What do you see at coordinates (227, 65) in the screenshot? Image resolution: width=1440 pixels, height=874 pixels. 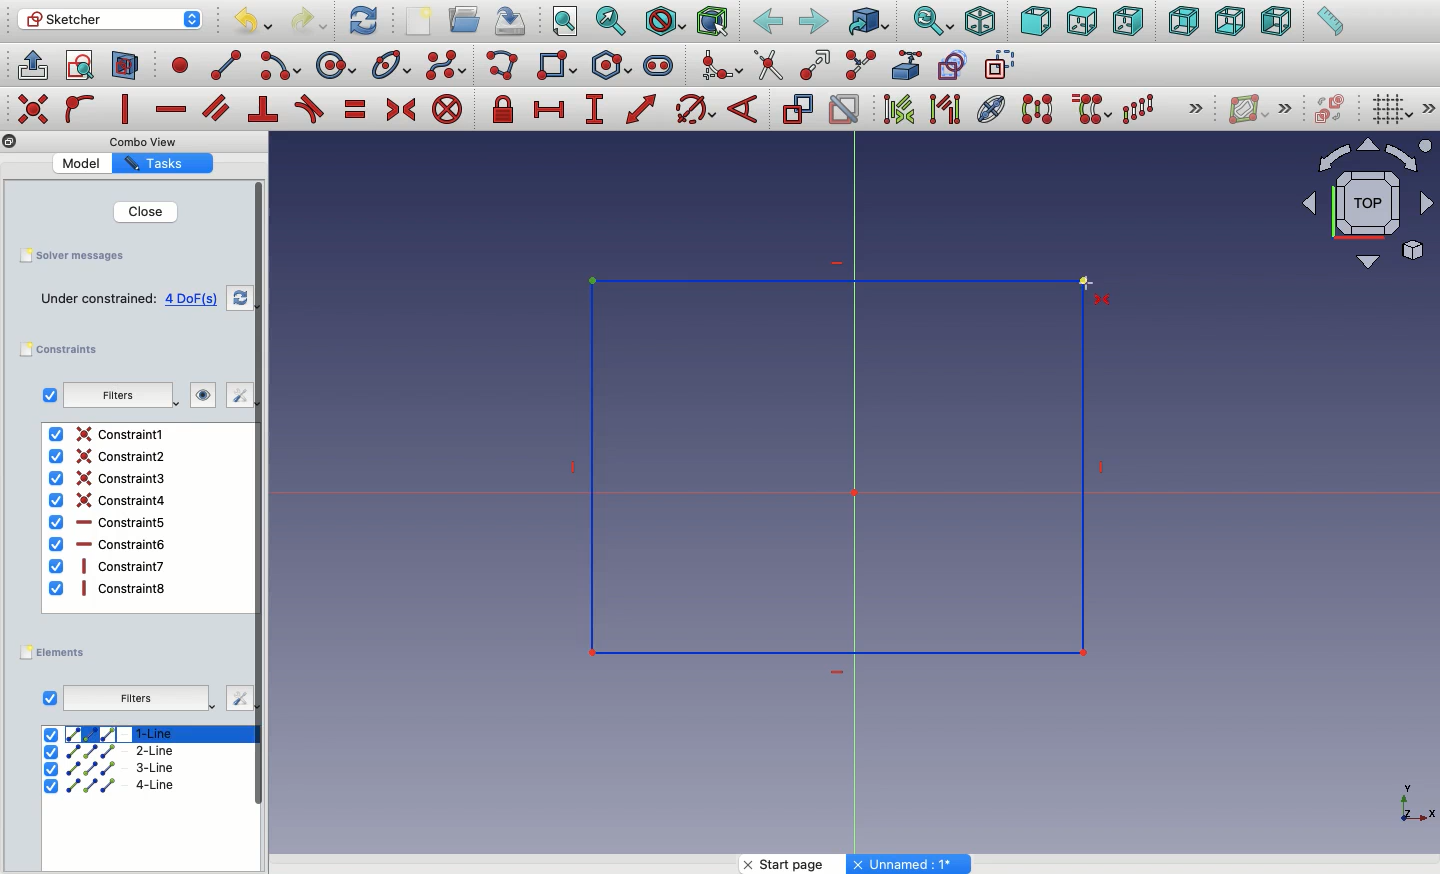 I see `line` at bounding box center [227, 65].